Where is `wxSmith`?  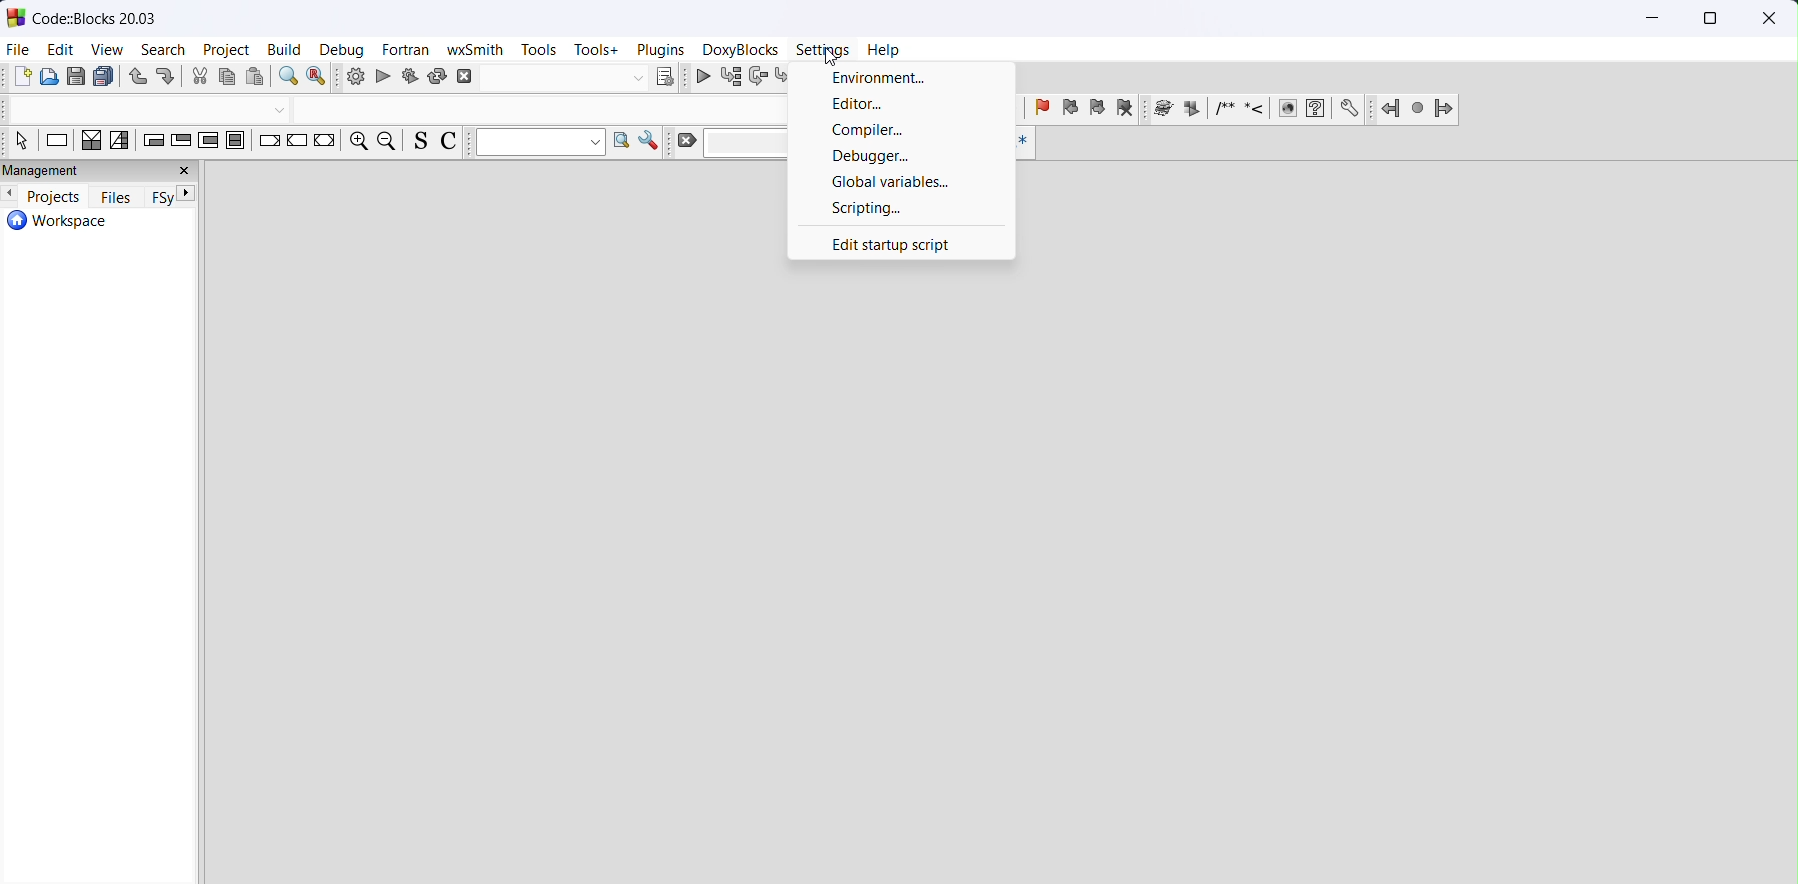 wxSmith is located at coordinates (475, 50).